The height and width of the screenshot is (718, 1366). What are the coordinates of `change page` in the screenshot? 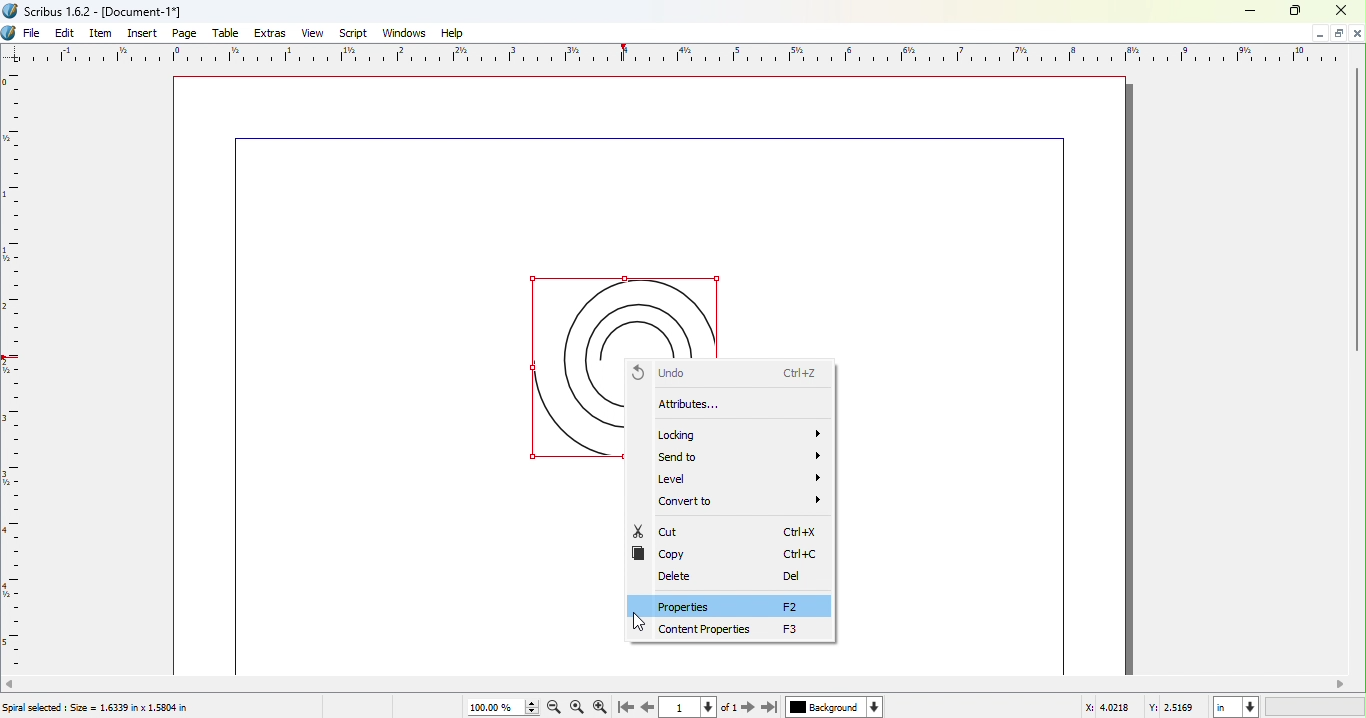 It's located at (710, 708).